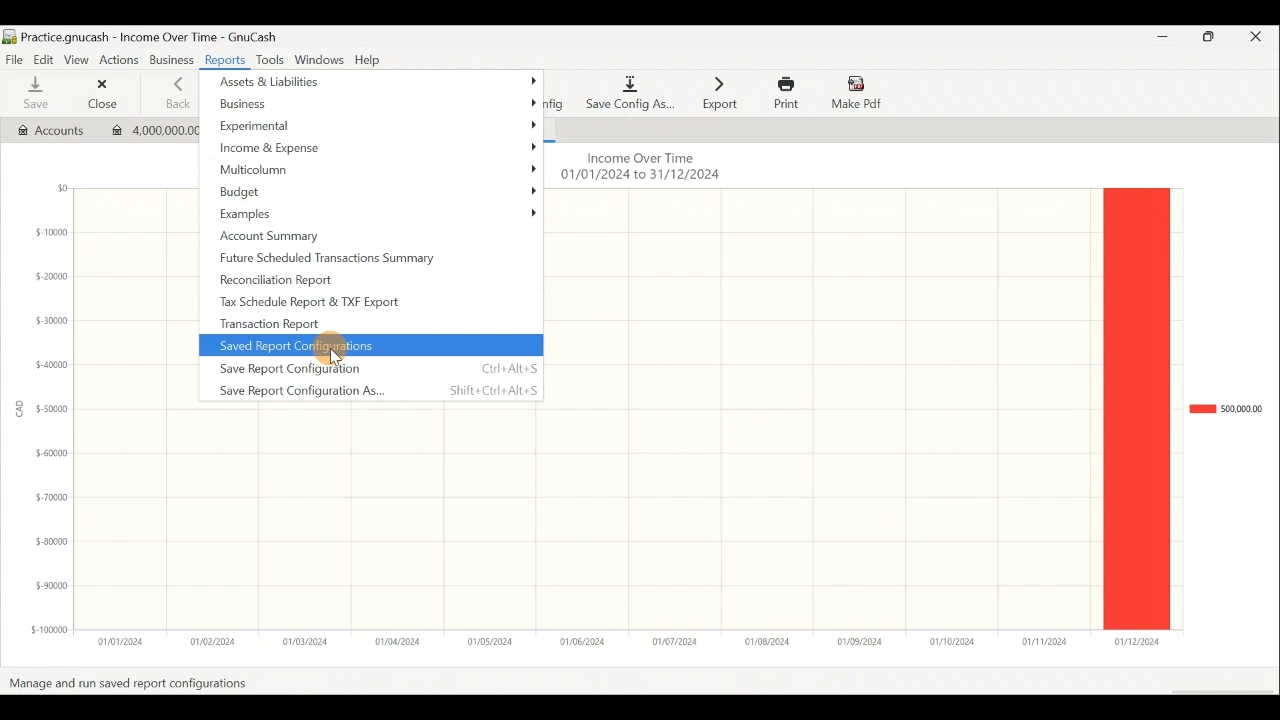 The height and width of the screenshot is (720, 1280). I want to click on Minimize, so click(1156, 42).